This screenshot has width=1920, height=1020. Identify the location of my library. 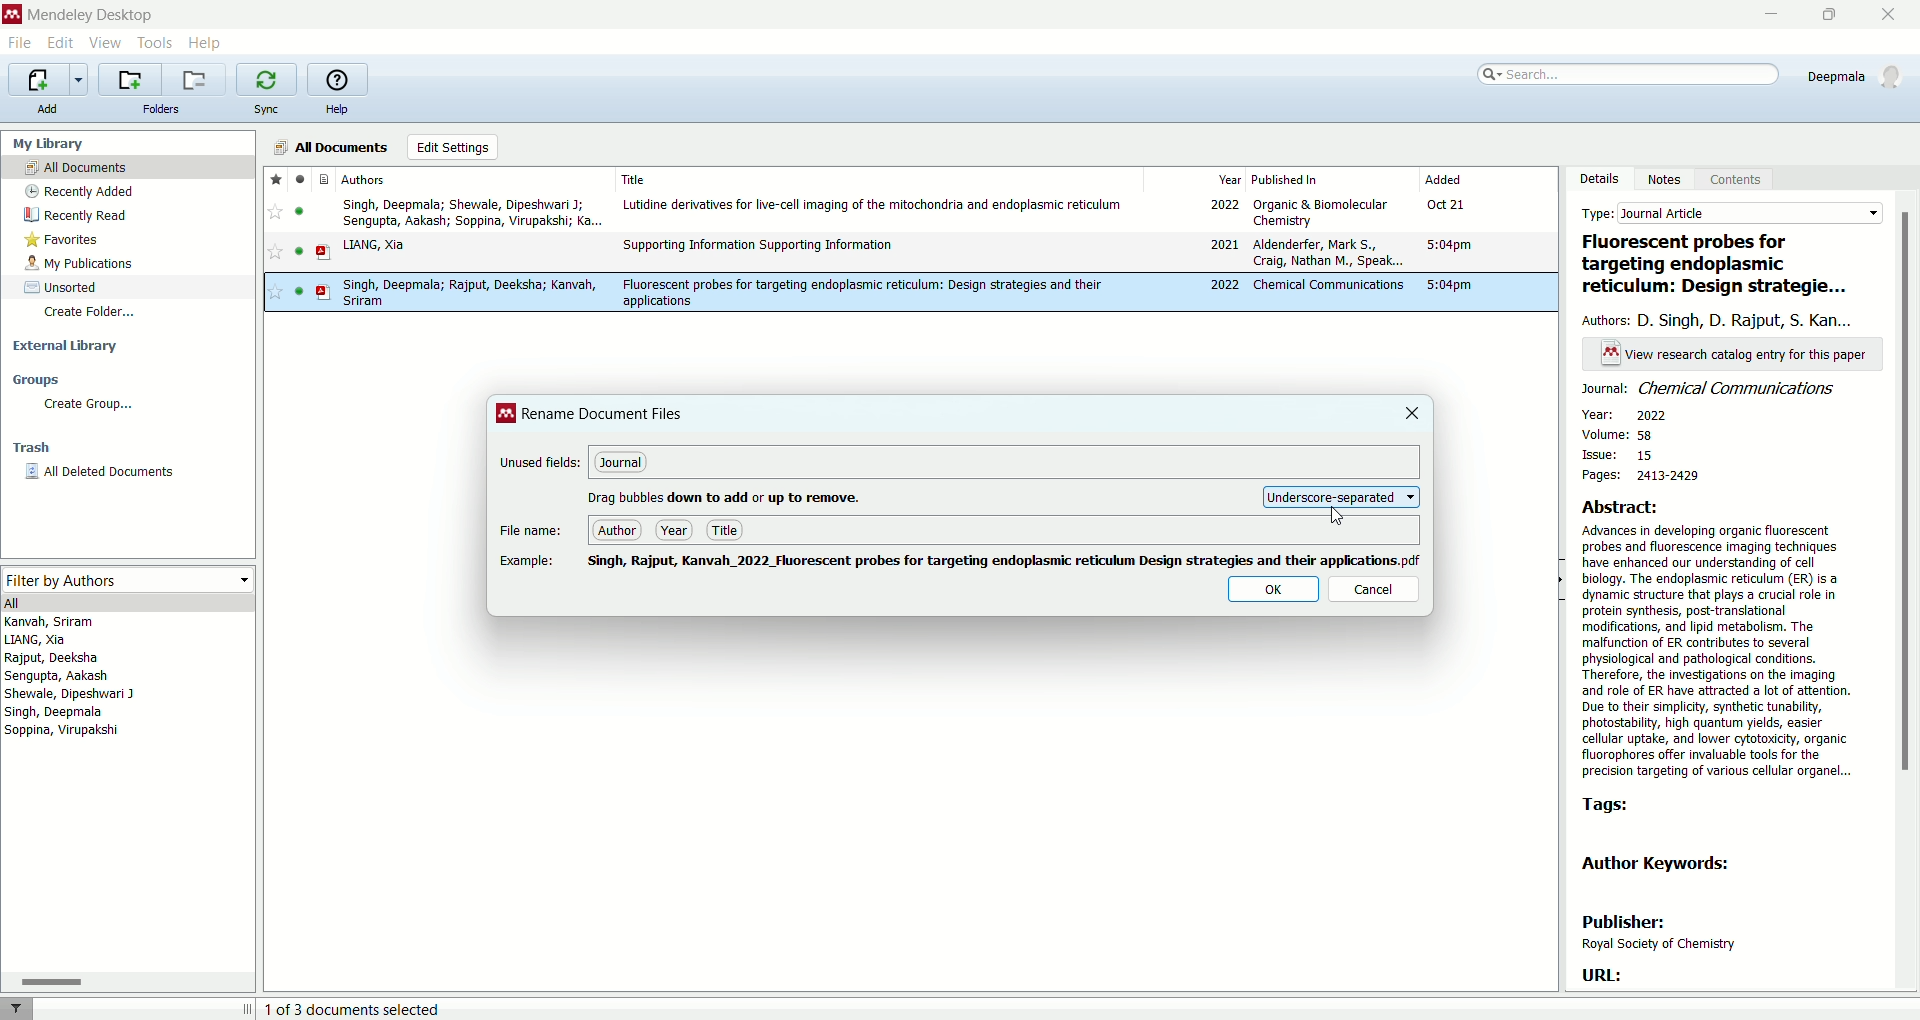
(51, 143).